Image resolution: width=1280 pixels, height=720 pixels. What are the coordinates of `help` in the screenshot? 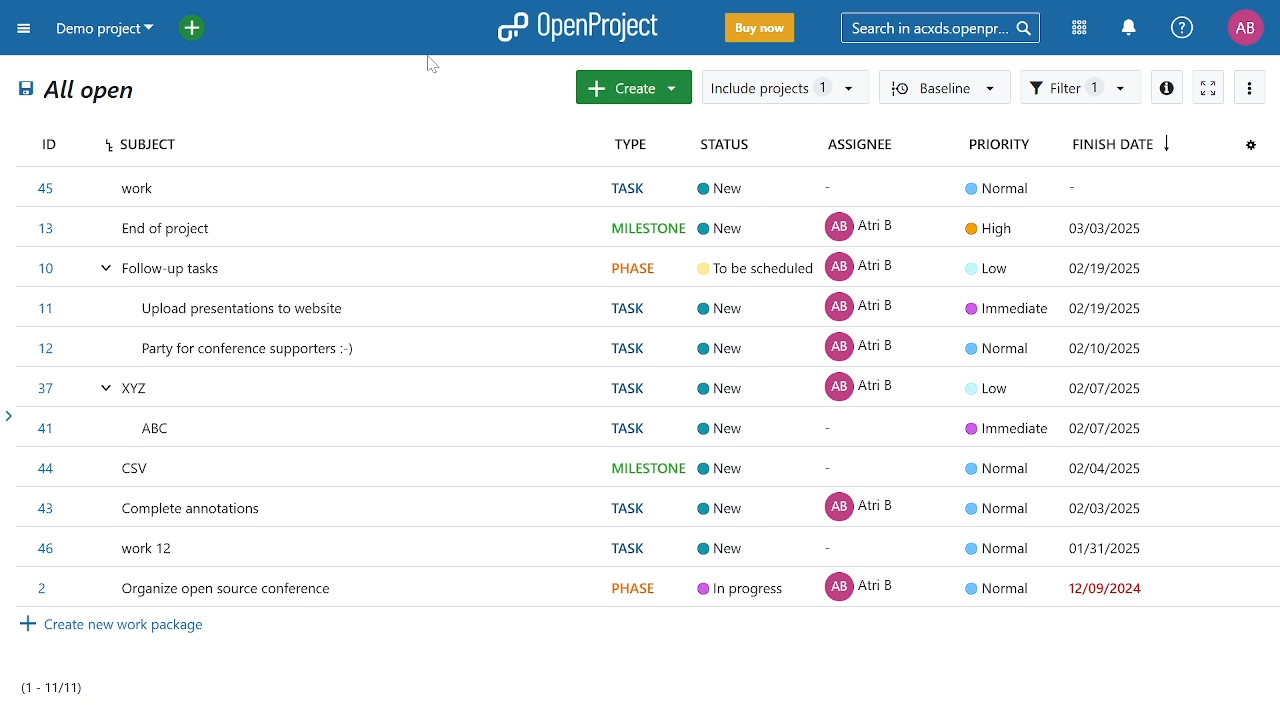 It's located at (1183, 28).